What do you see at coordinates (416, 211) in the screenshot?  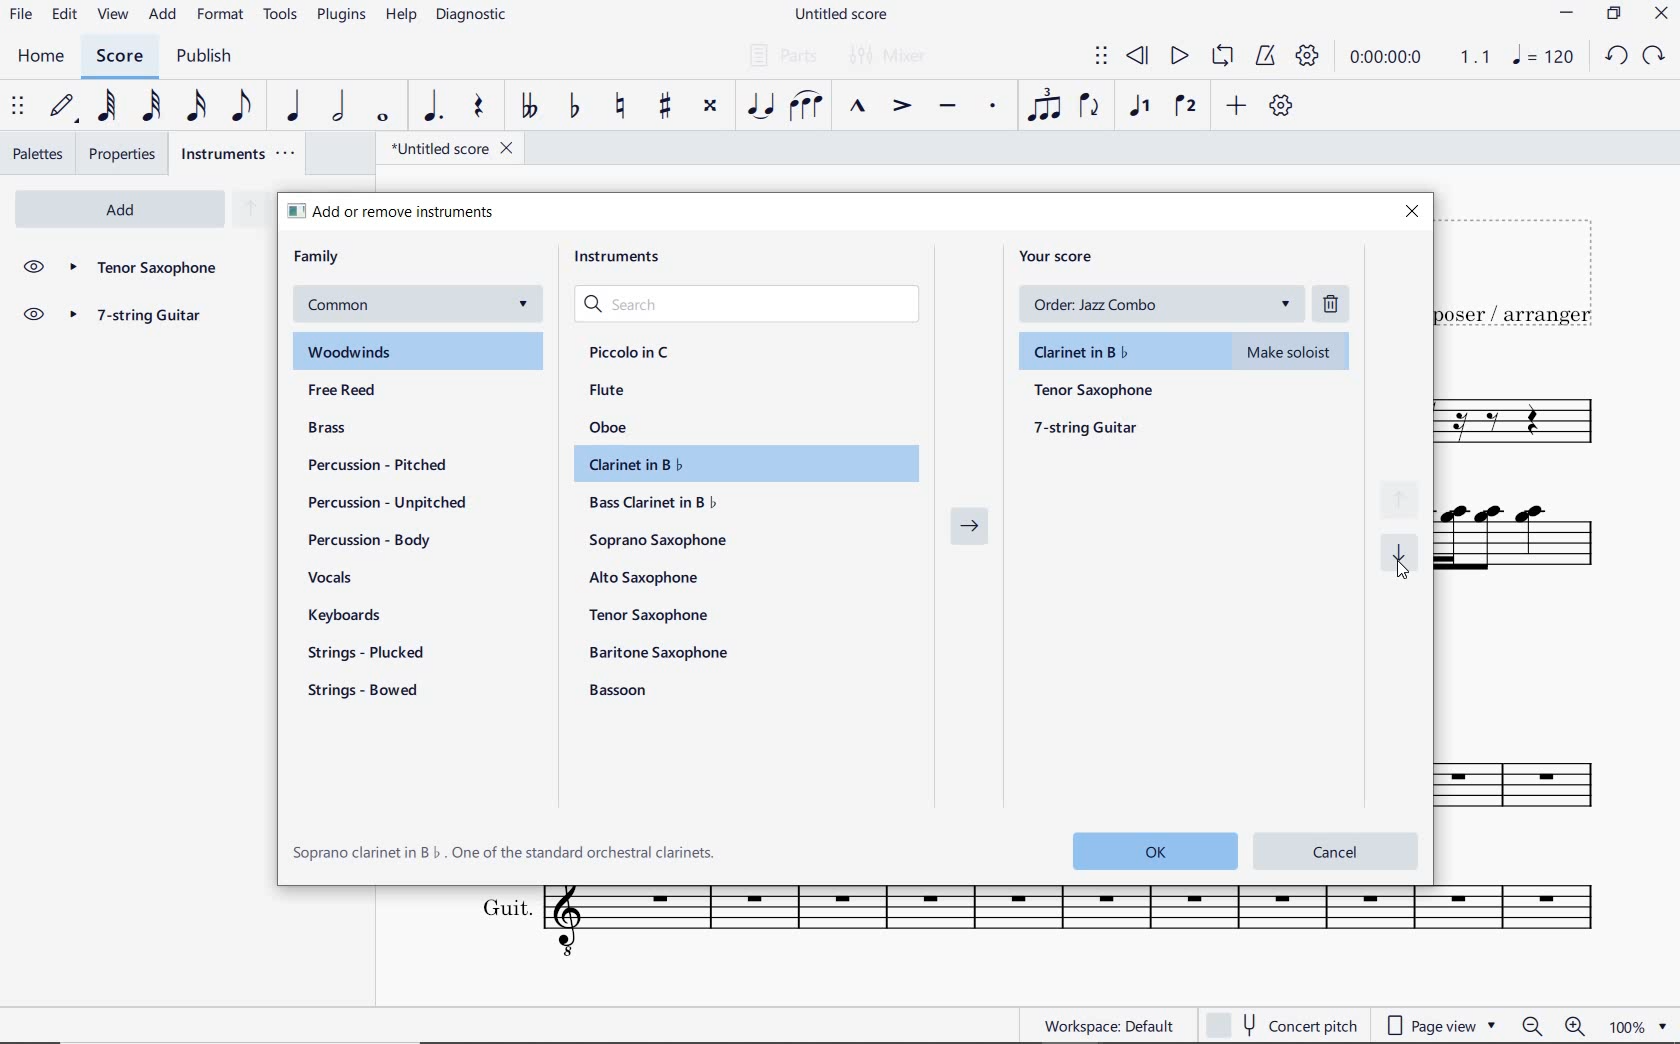 I see `add or remove instruments` at bounding box center [416, 211].